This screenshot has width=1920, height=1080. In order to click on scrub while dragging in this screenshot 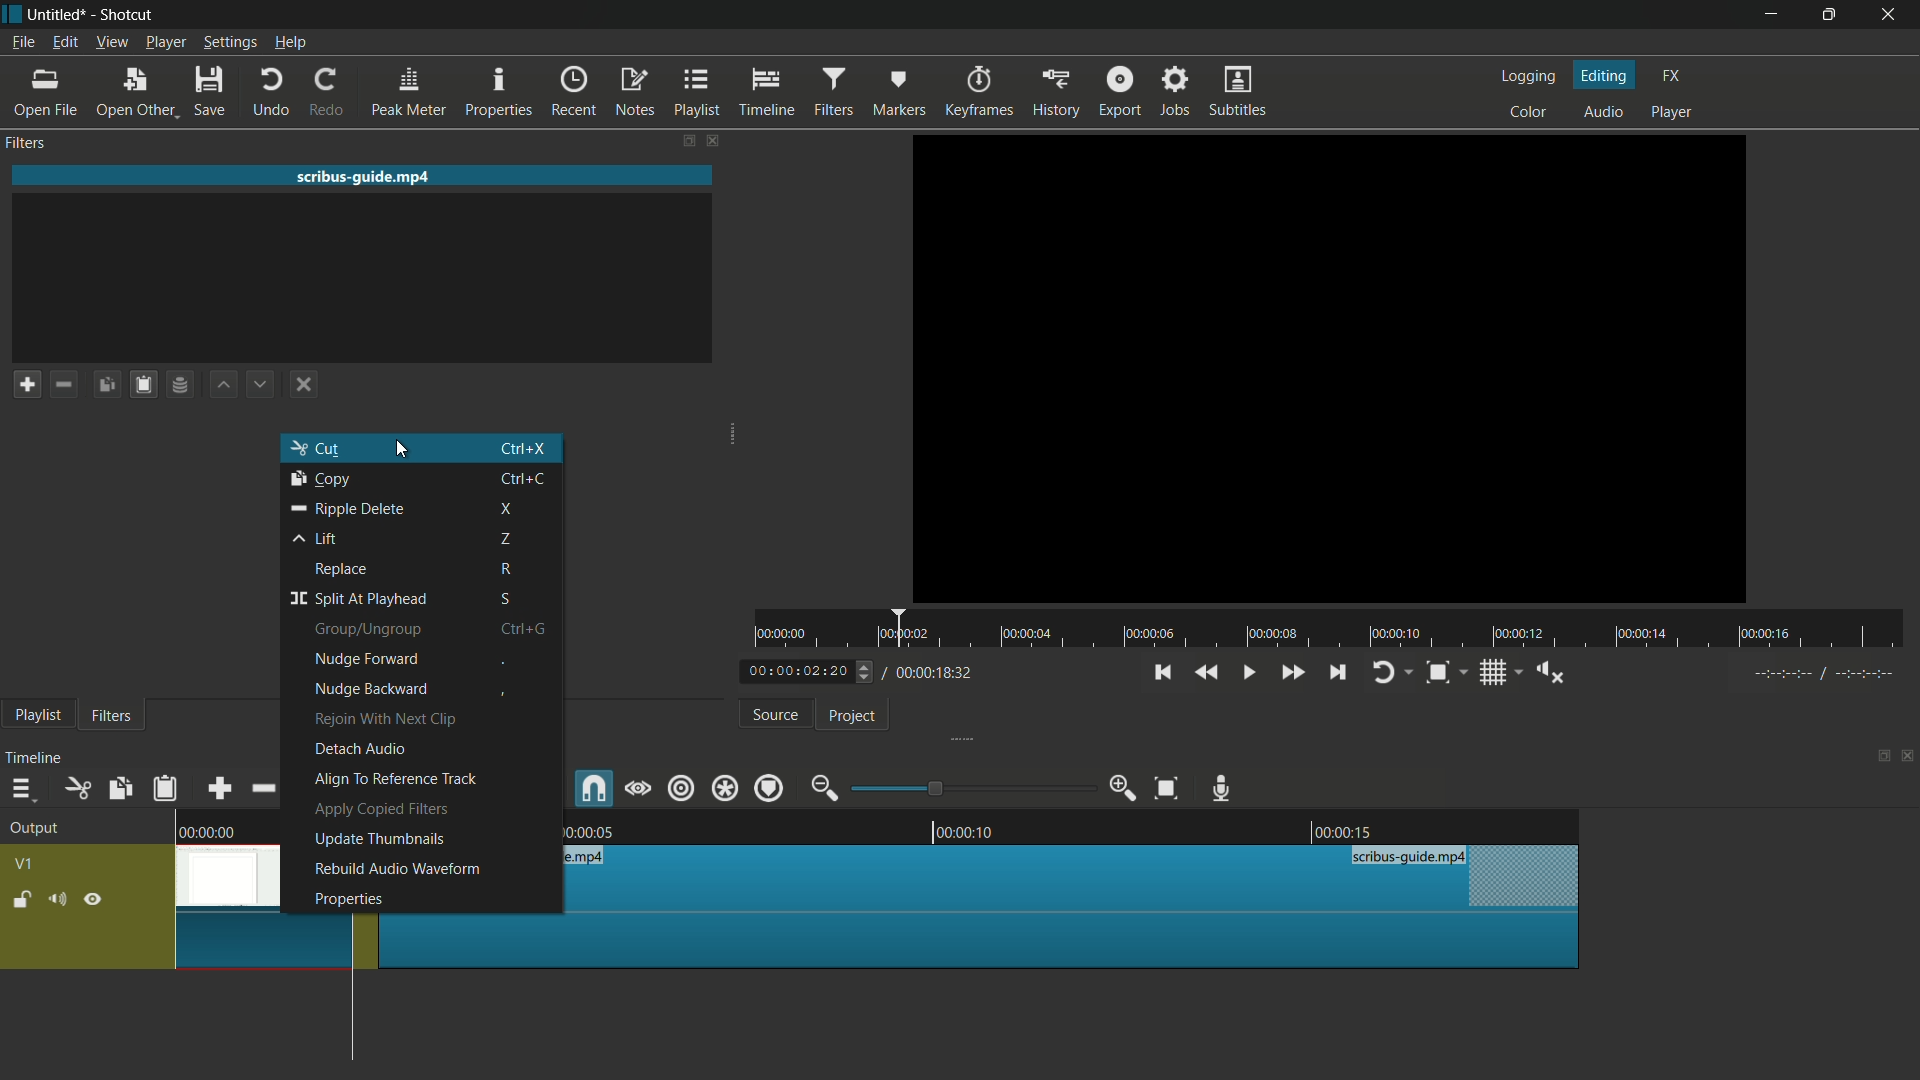, I will do `click(637, 787)`.